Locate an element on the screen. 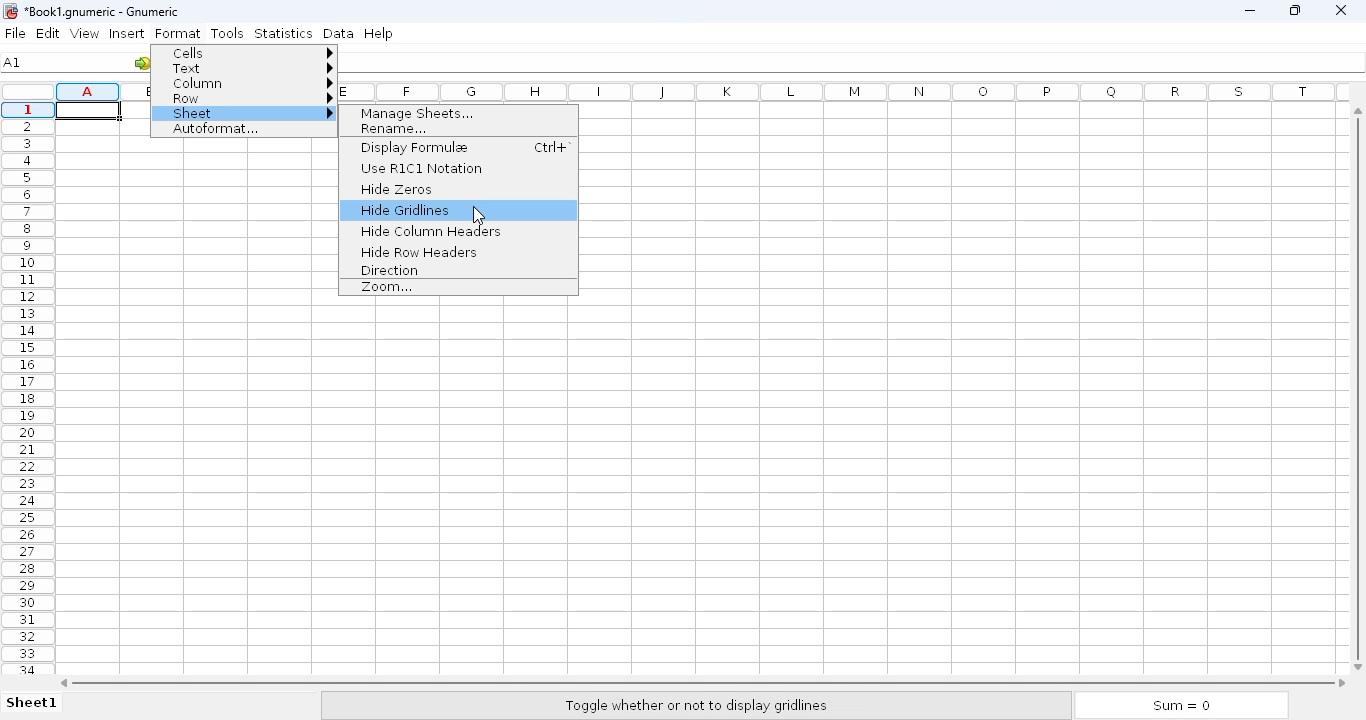  maximize is located at coordinates (1296, 10).